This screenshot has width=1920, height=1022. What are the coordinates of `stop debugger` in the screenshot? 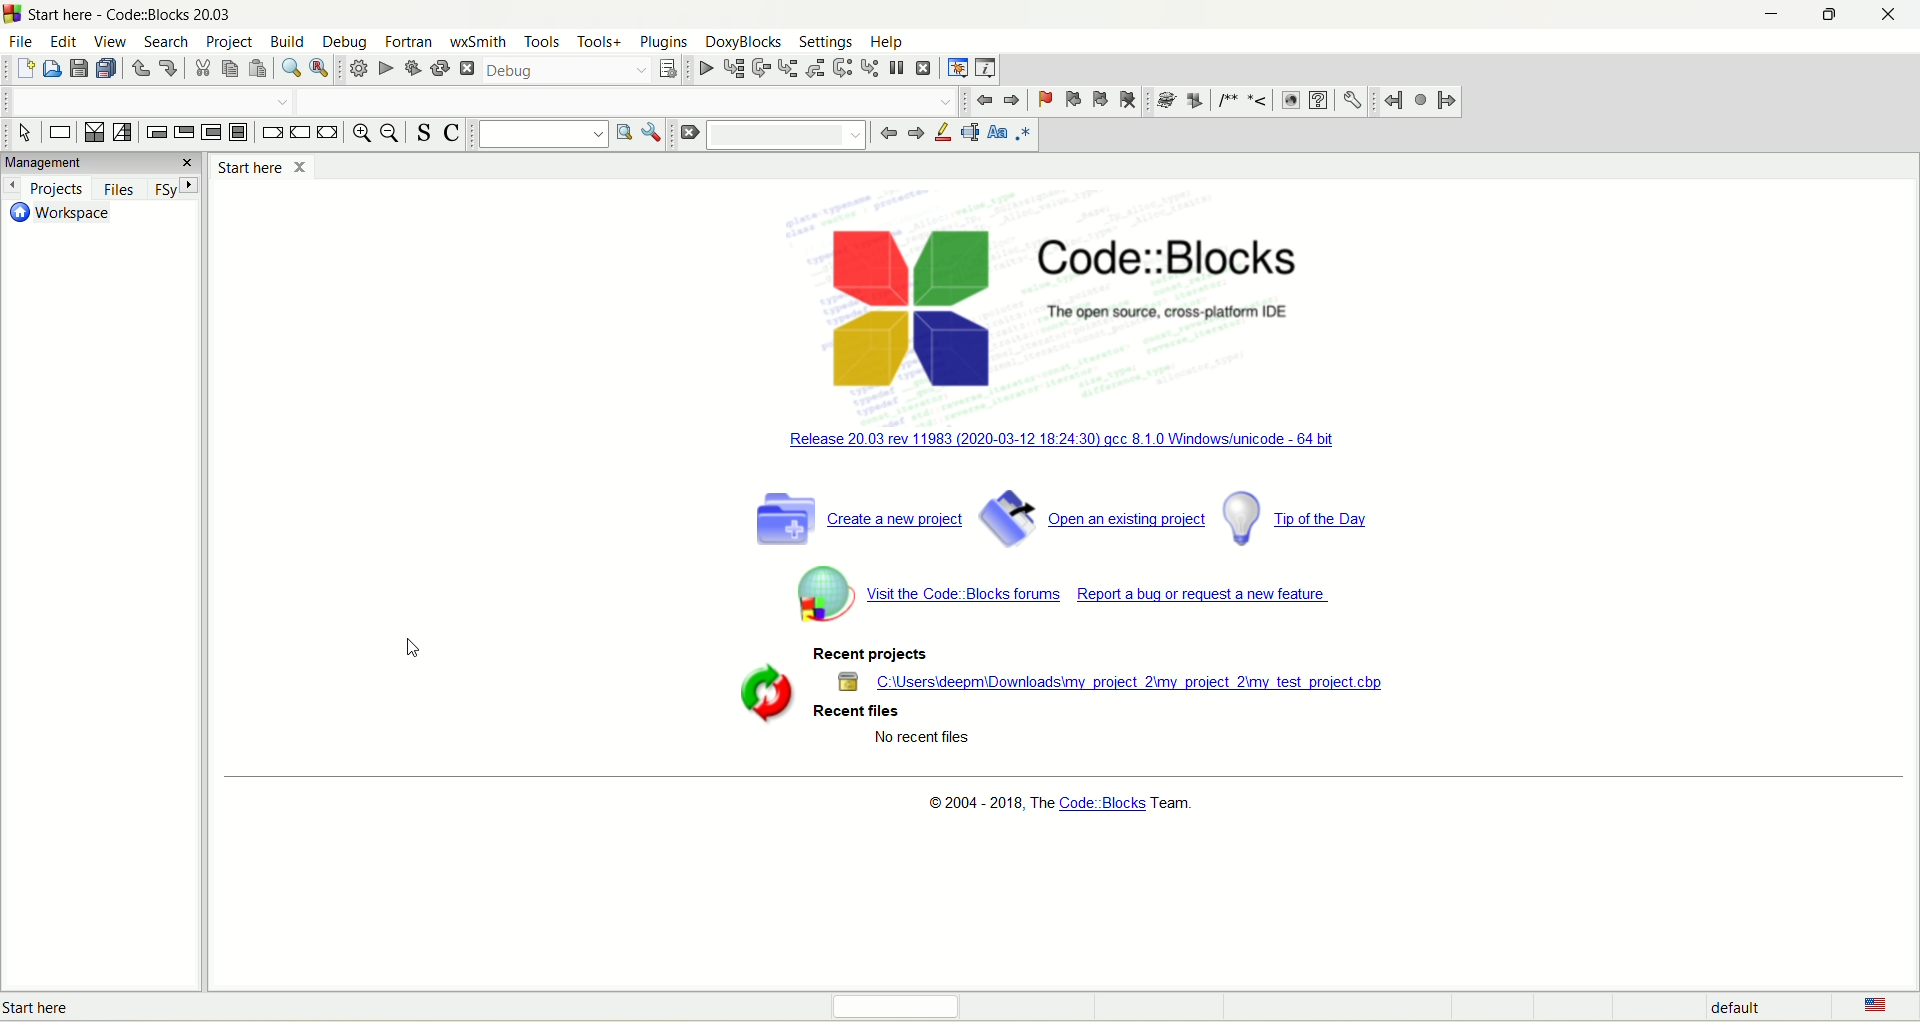 It's located at (928, 70).